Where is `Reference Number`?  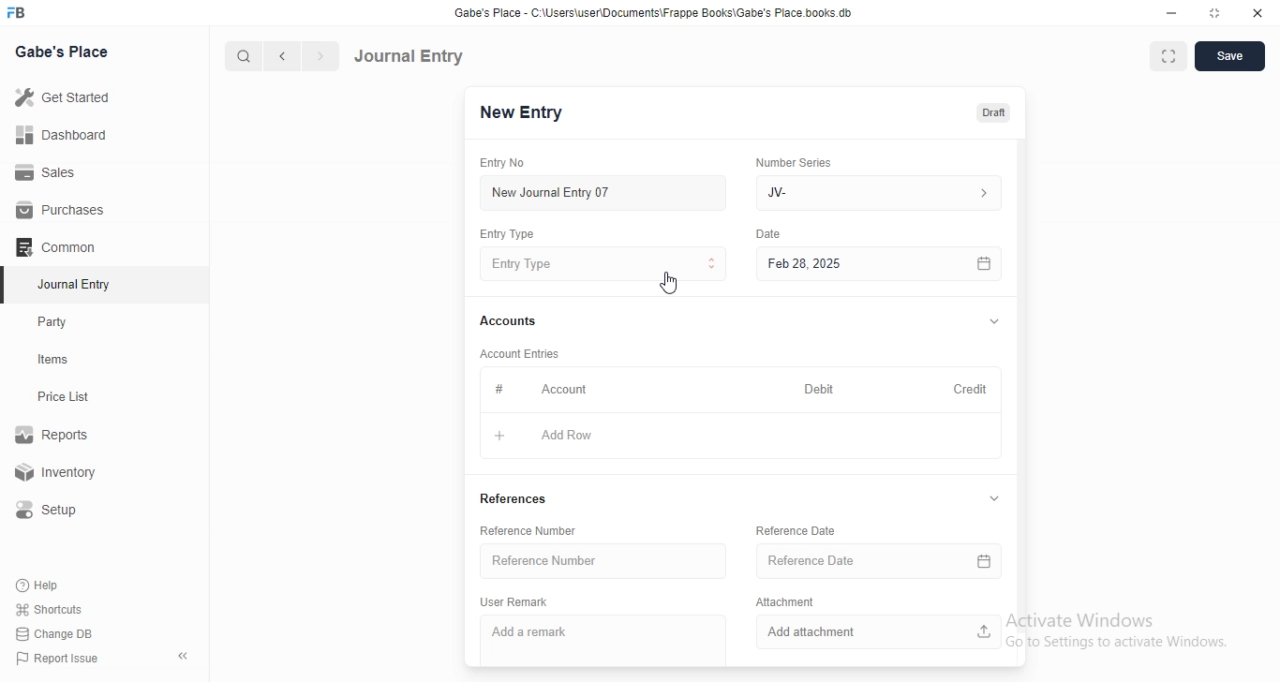
Reference Number is located at coordinates (602, 559).